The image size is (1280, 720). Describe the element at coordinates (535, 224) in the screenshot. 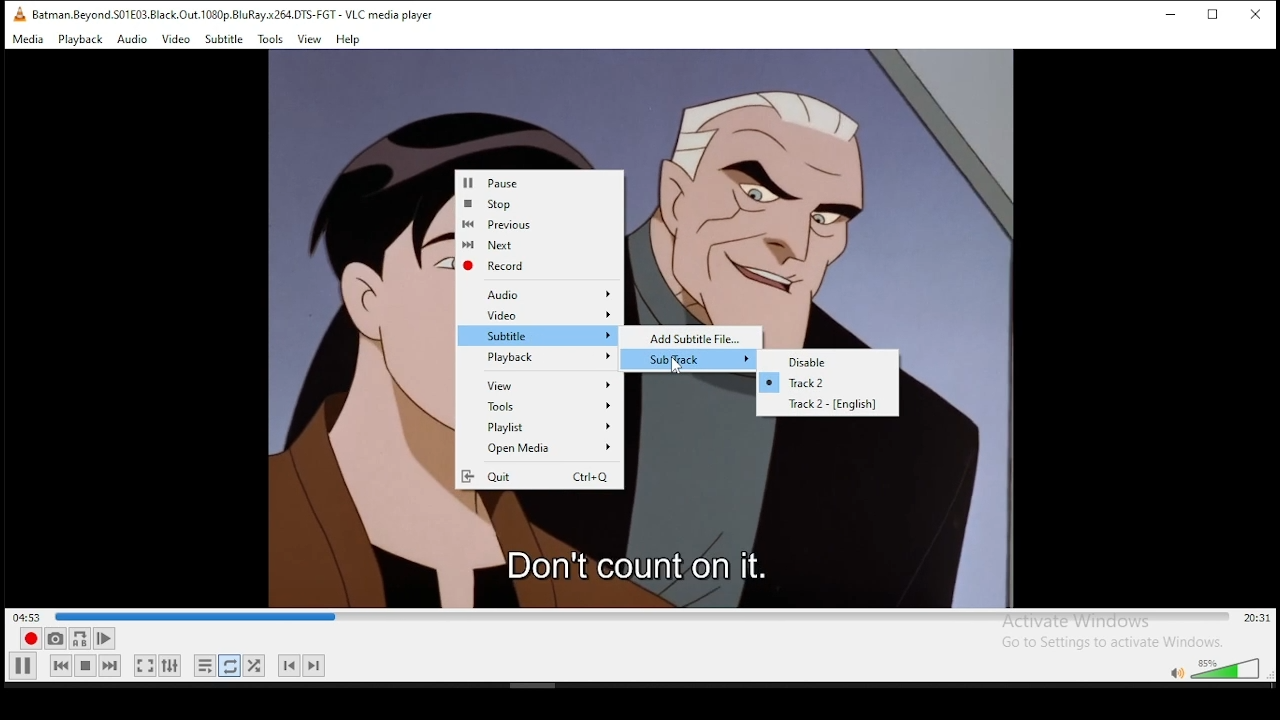

I see `Previous` at that location.